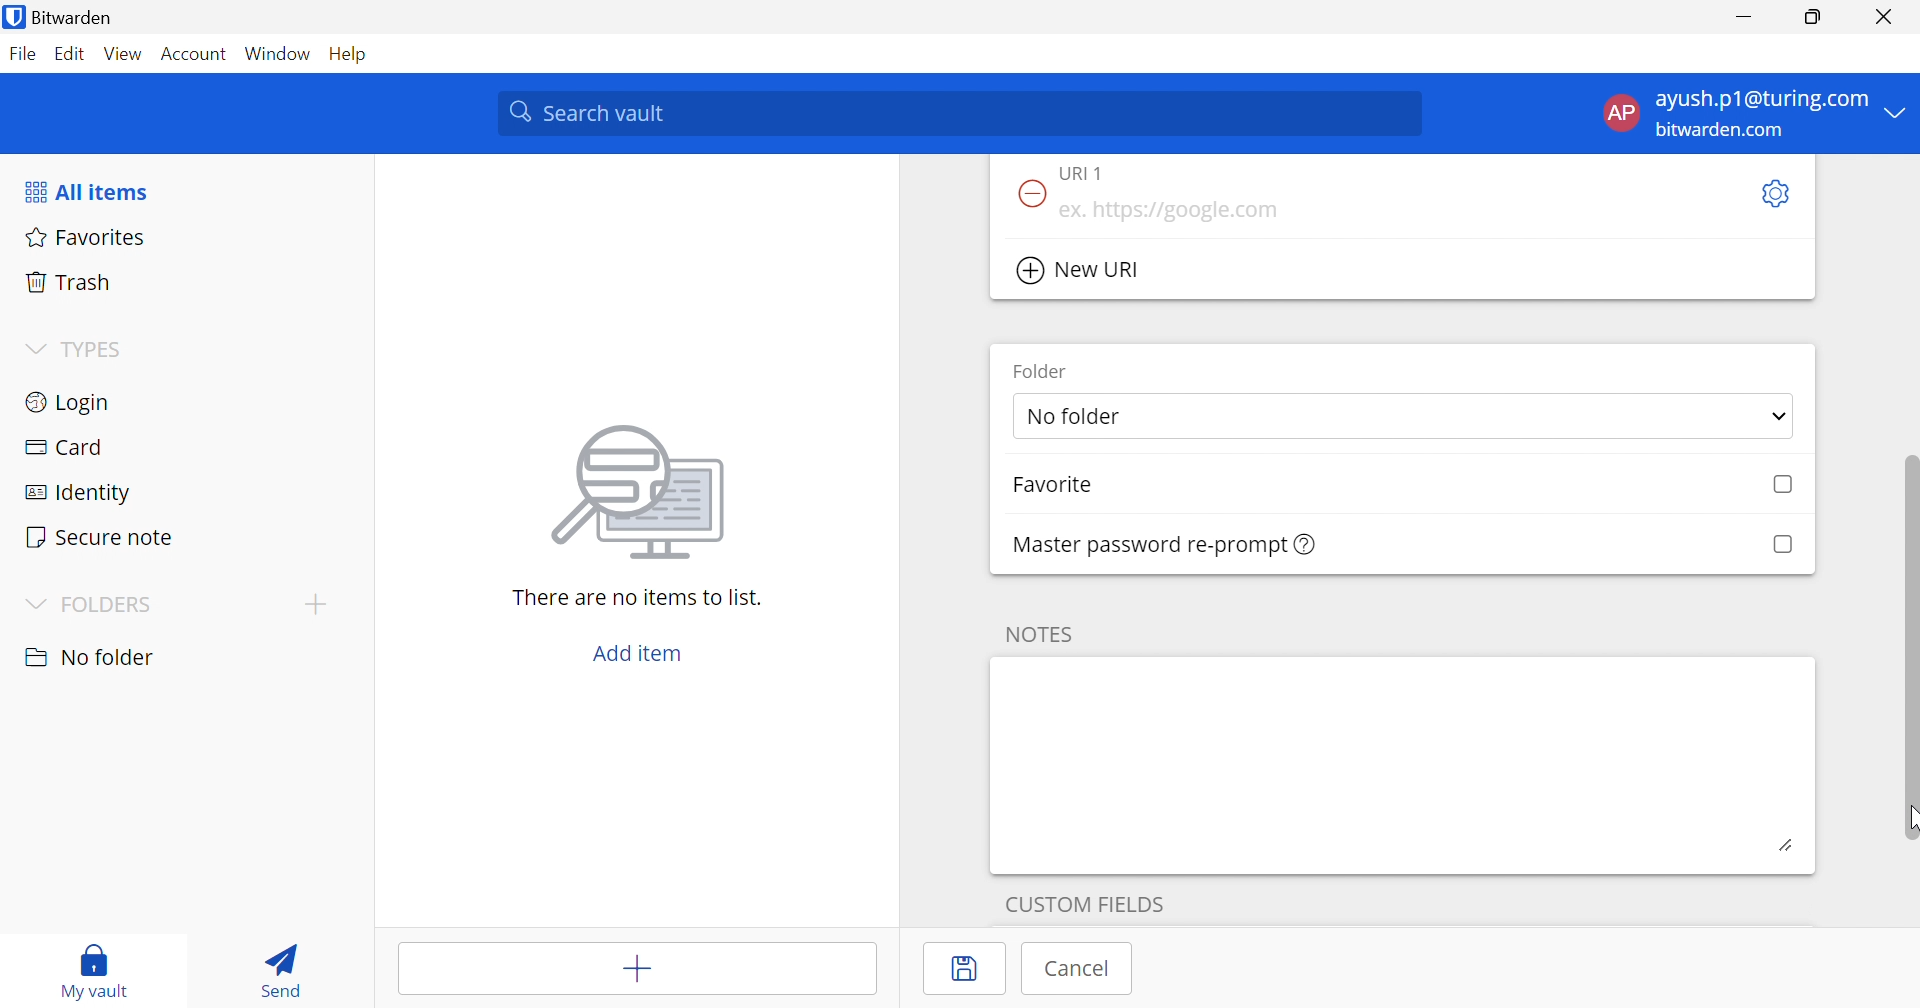 The width and height of the screenshot is (1920, 1008). I want to click on AP, so click(1619, 117).